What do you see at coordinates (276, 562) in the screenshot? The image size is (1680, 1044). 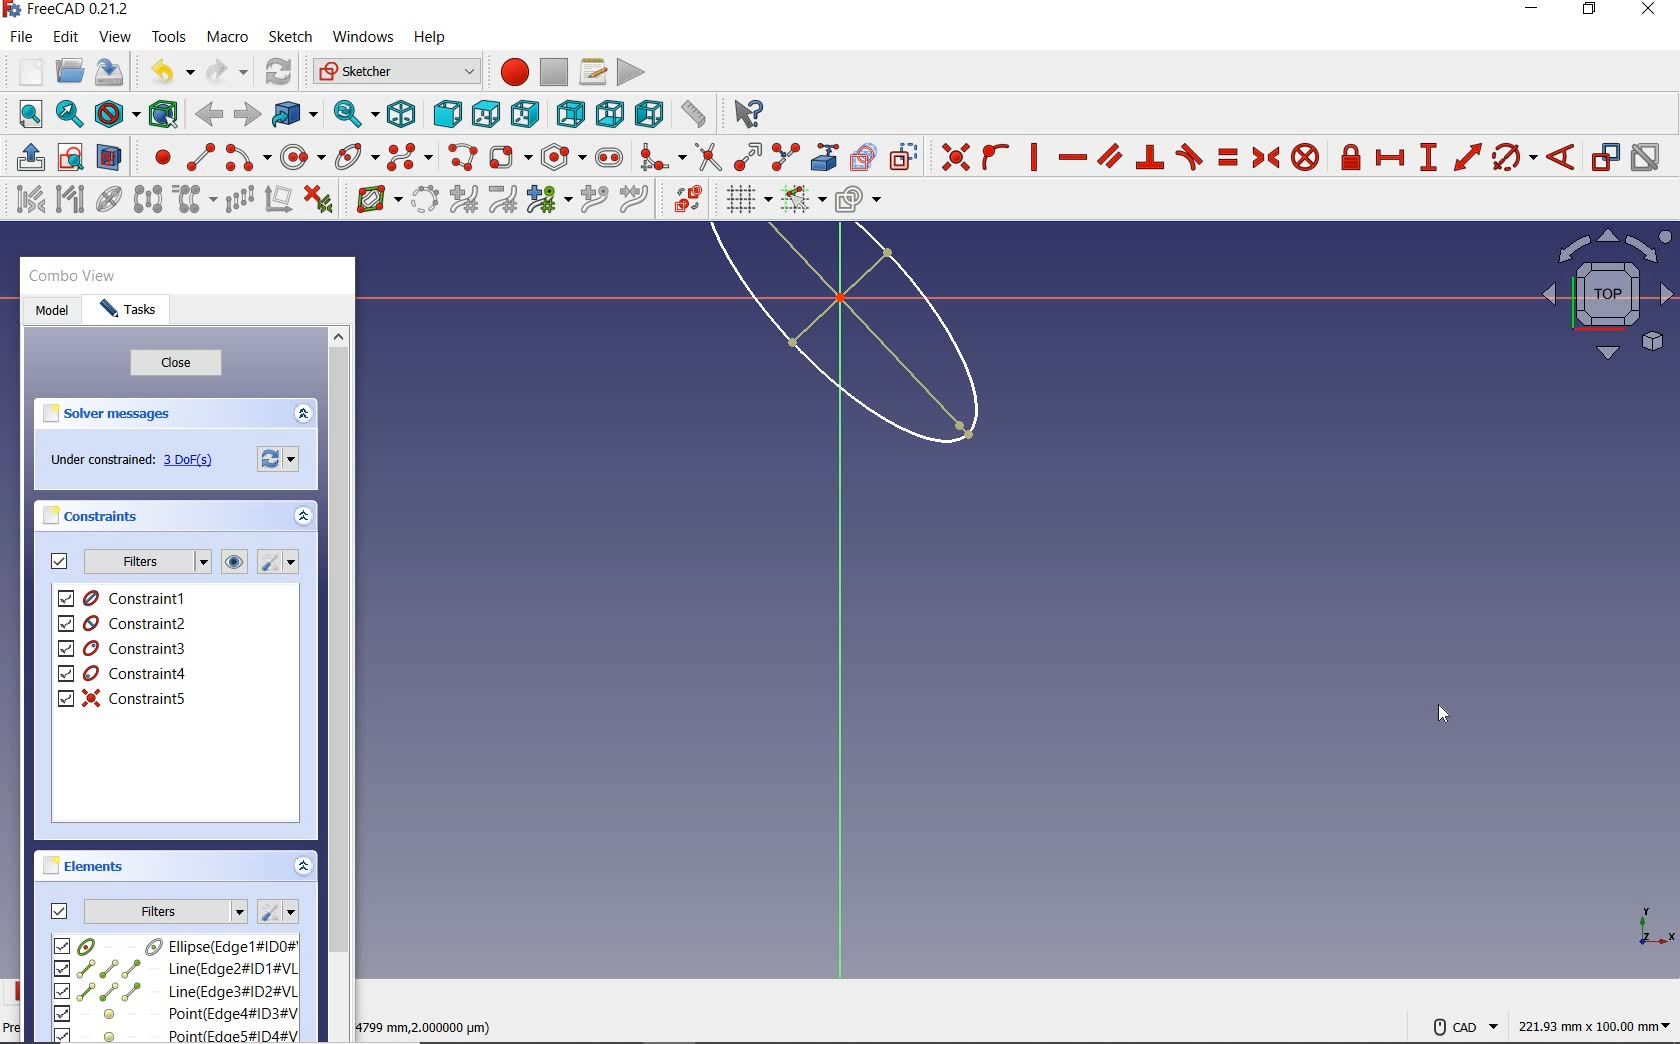 I see `settings` at bounding box center [276, 562].